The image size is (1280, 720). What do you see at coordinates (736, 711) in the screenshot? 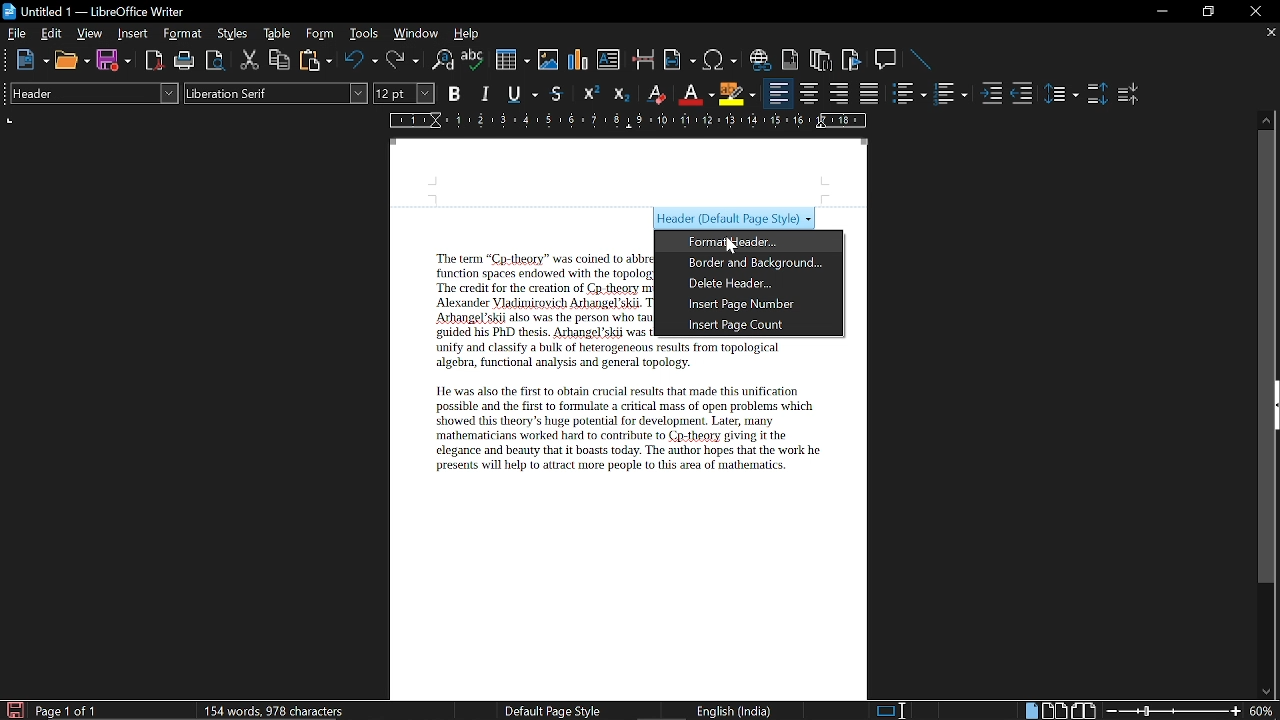
I see ` language` at bounding box center [736, 711].